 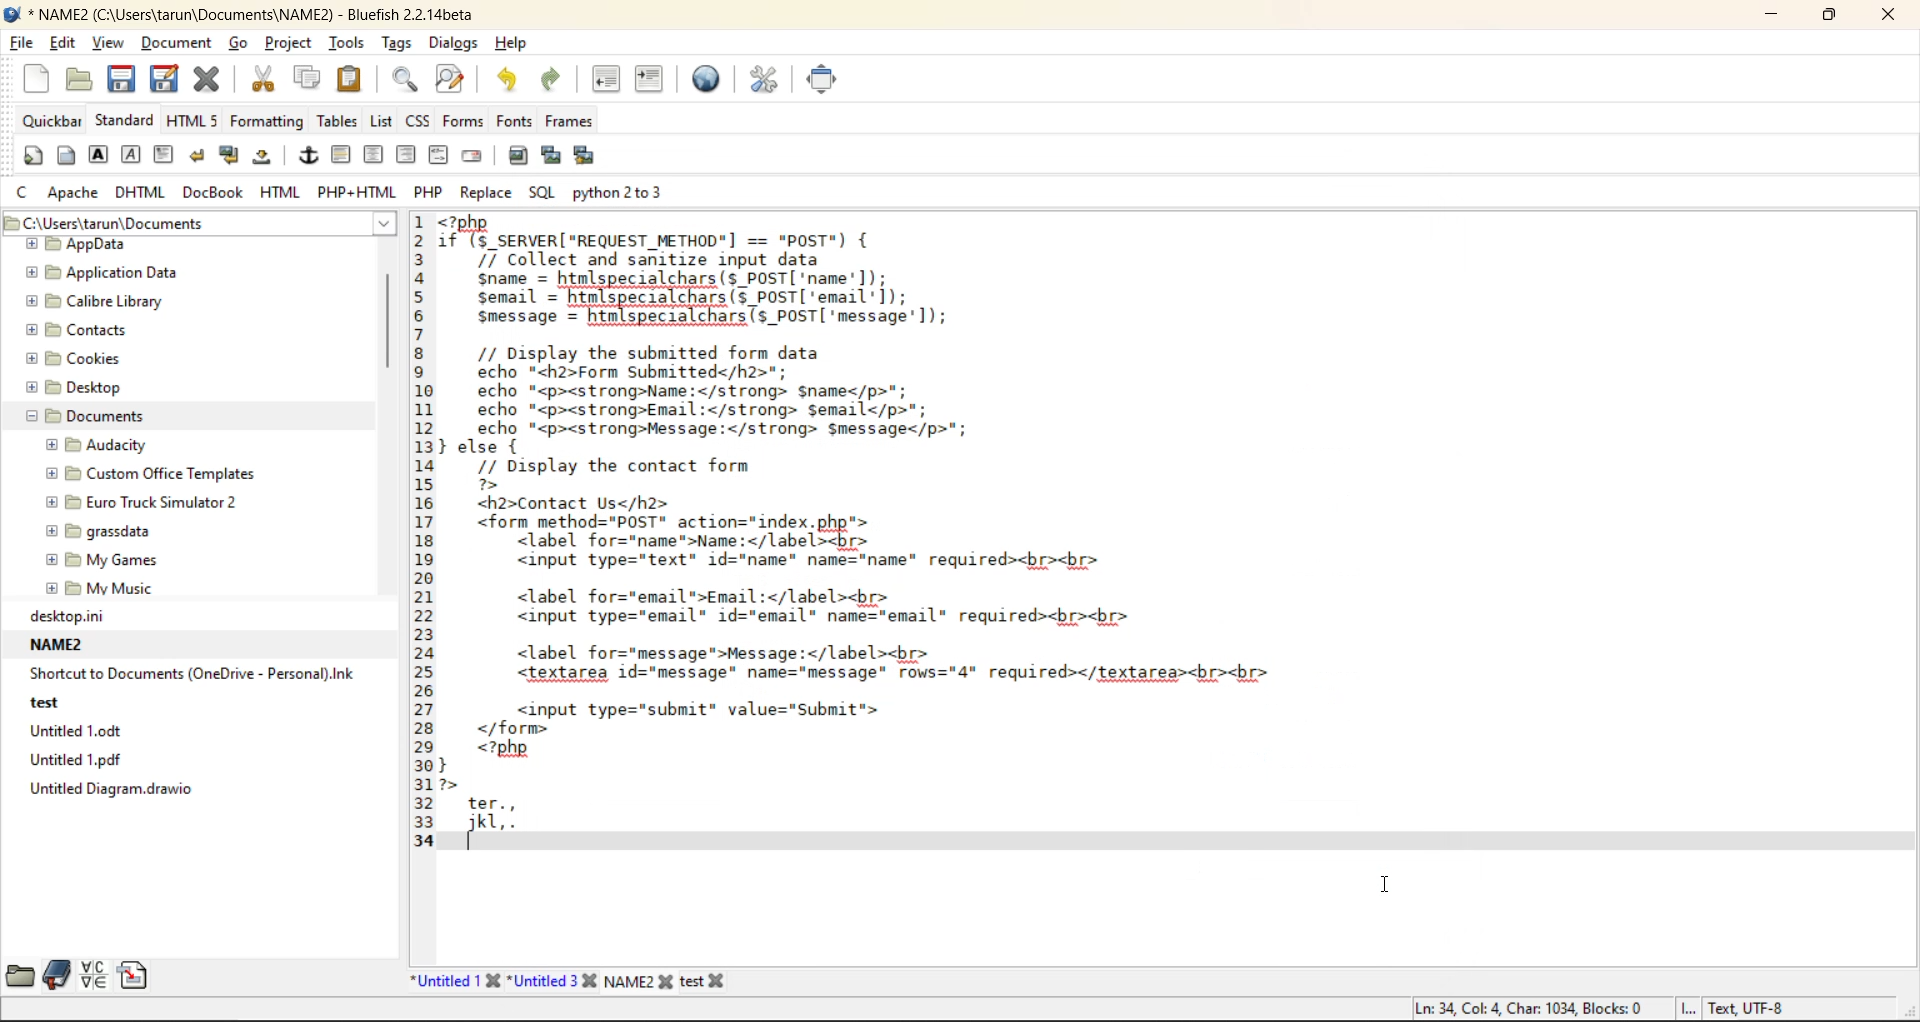 I want to click on tables, so click(x=336, y=121).